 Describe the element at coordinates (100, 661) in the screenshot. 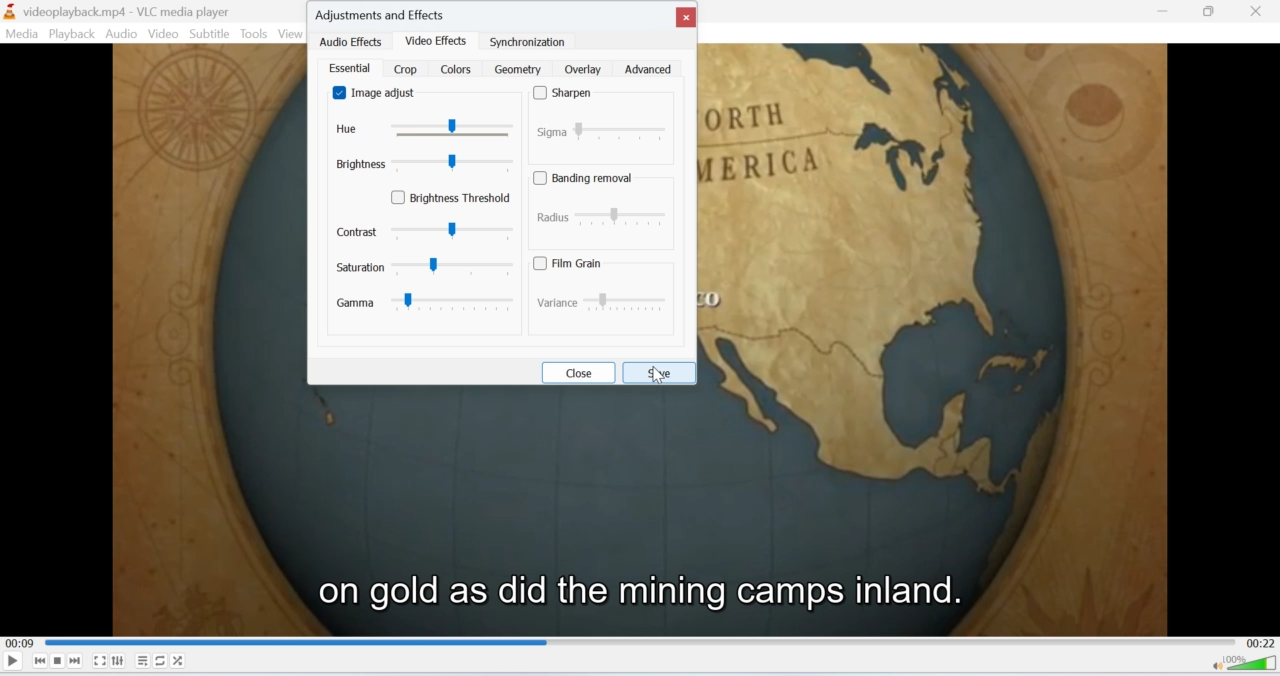

I see `Fullscreen` at that location.